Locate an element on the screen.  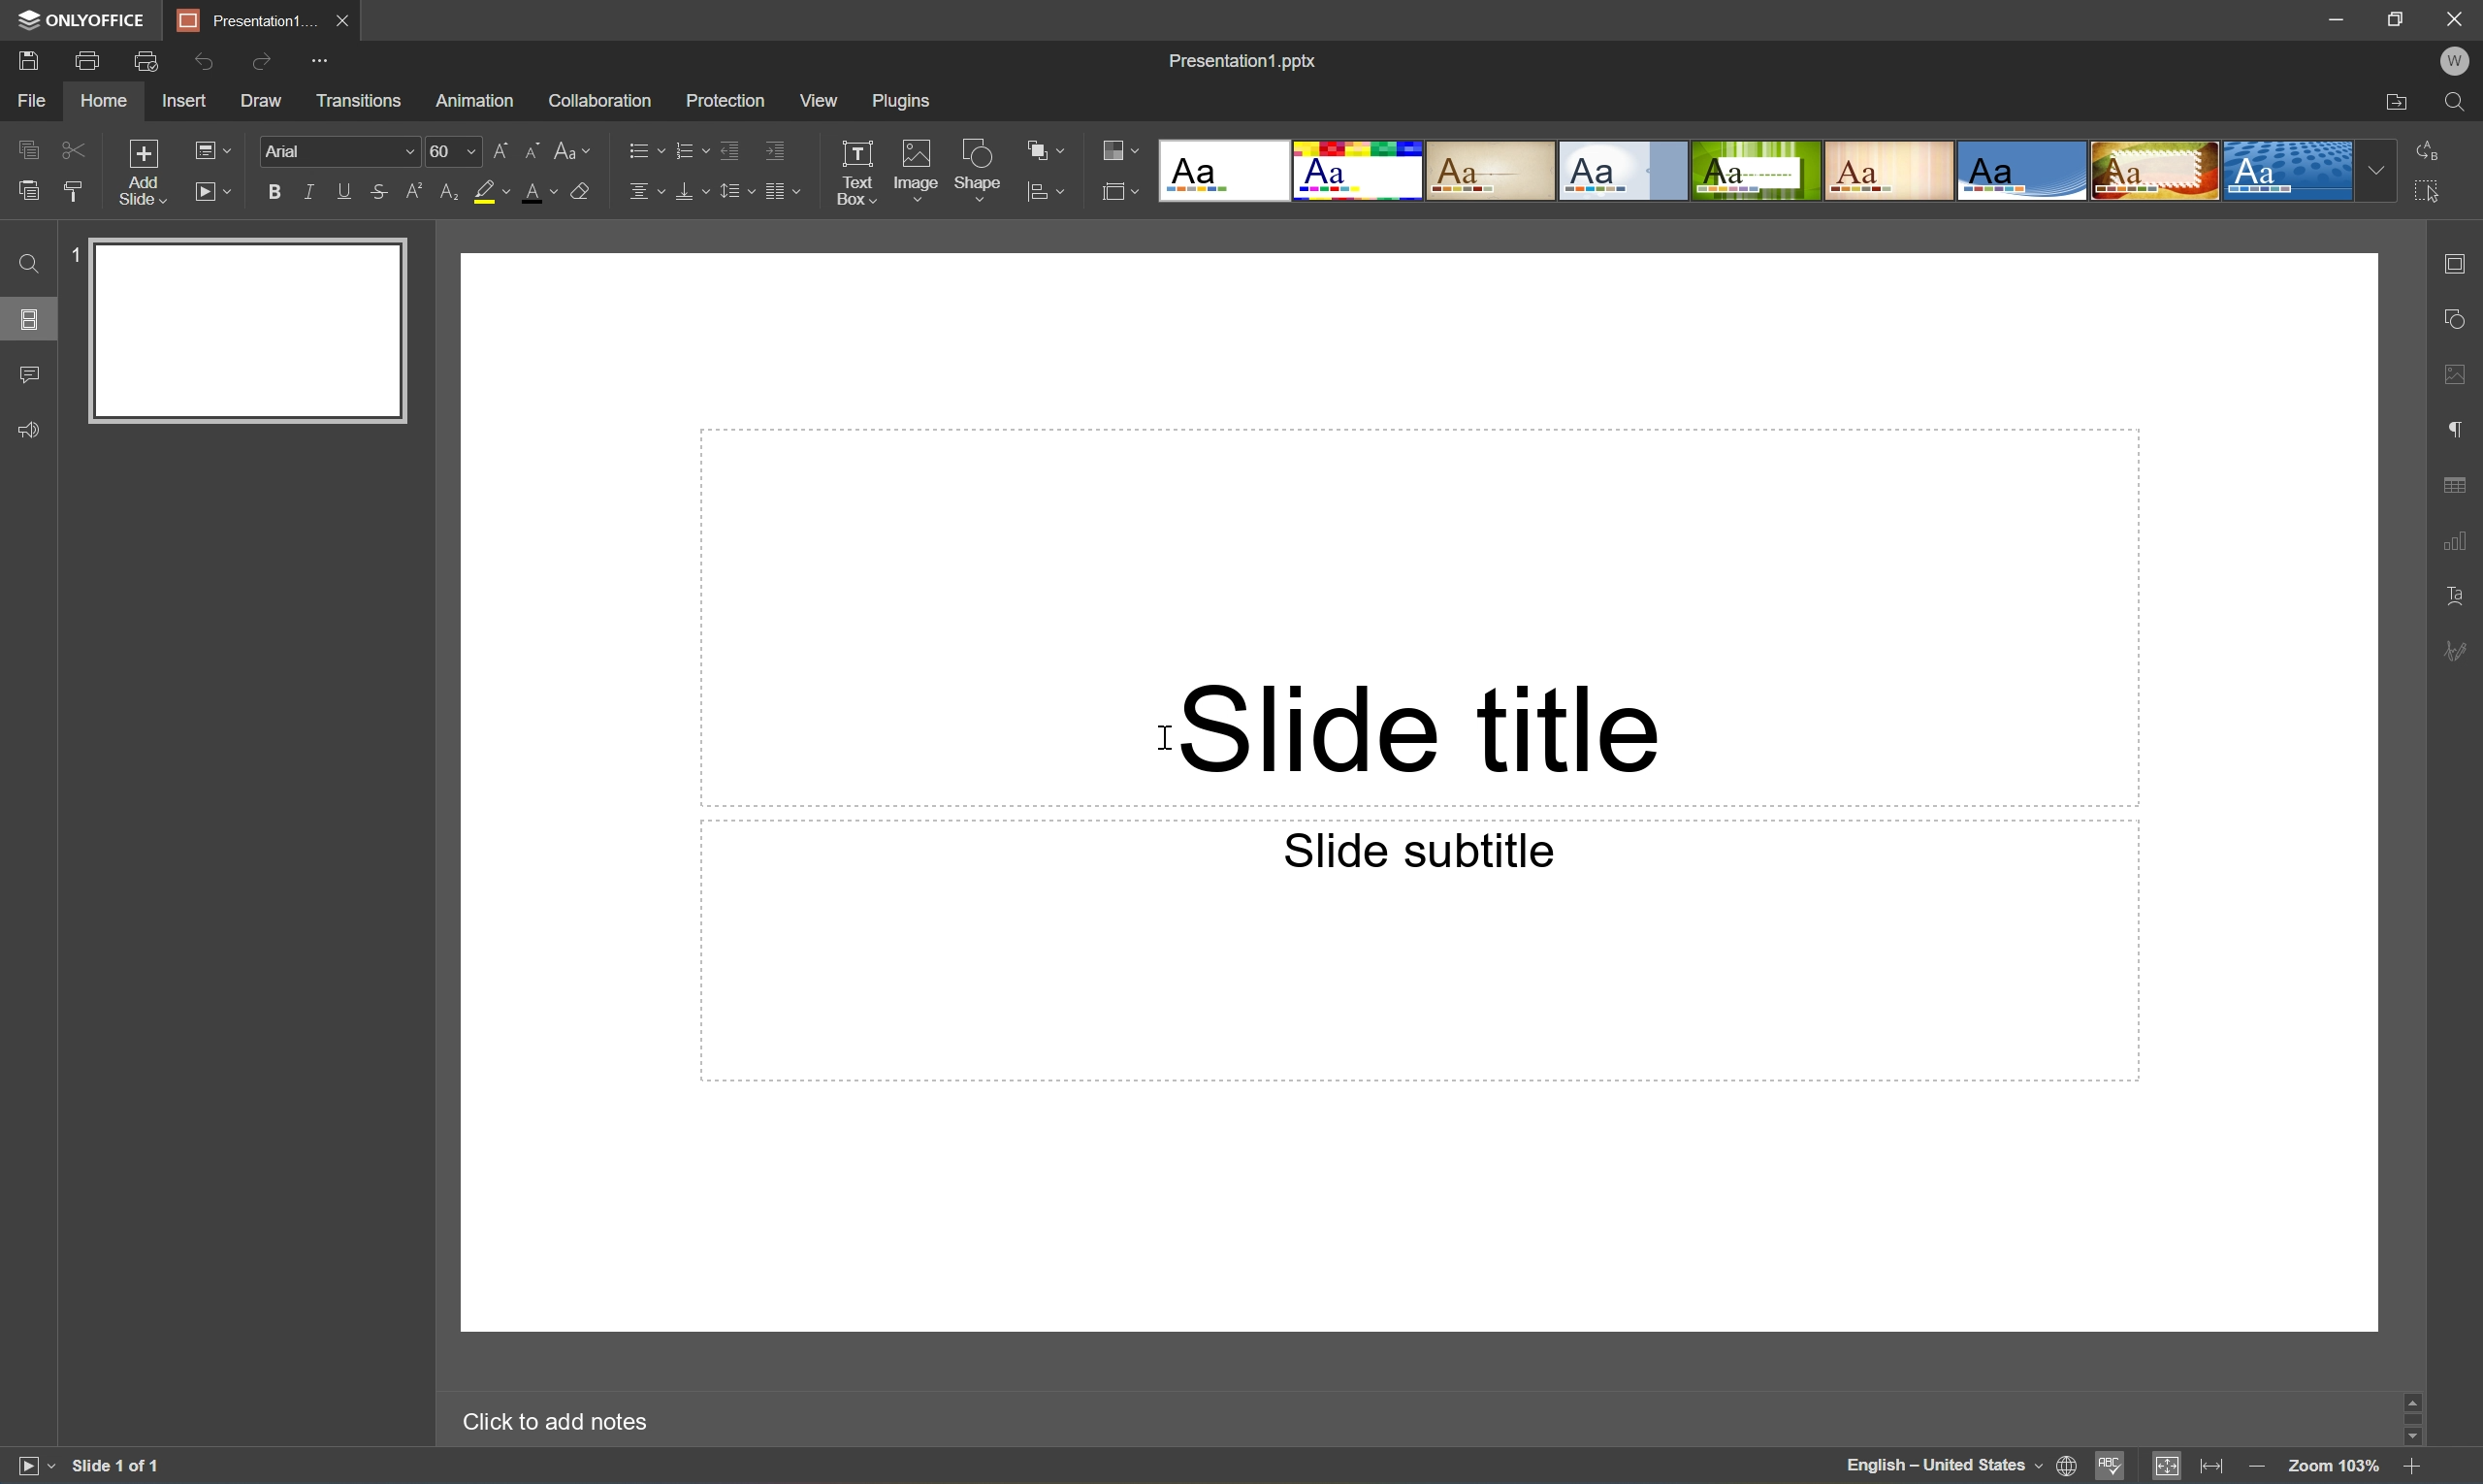
File is located at coordinates (27, 101).